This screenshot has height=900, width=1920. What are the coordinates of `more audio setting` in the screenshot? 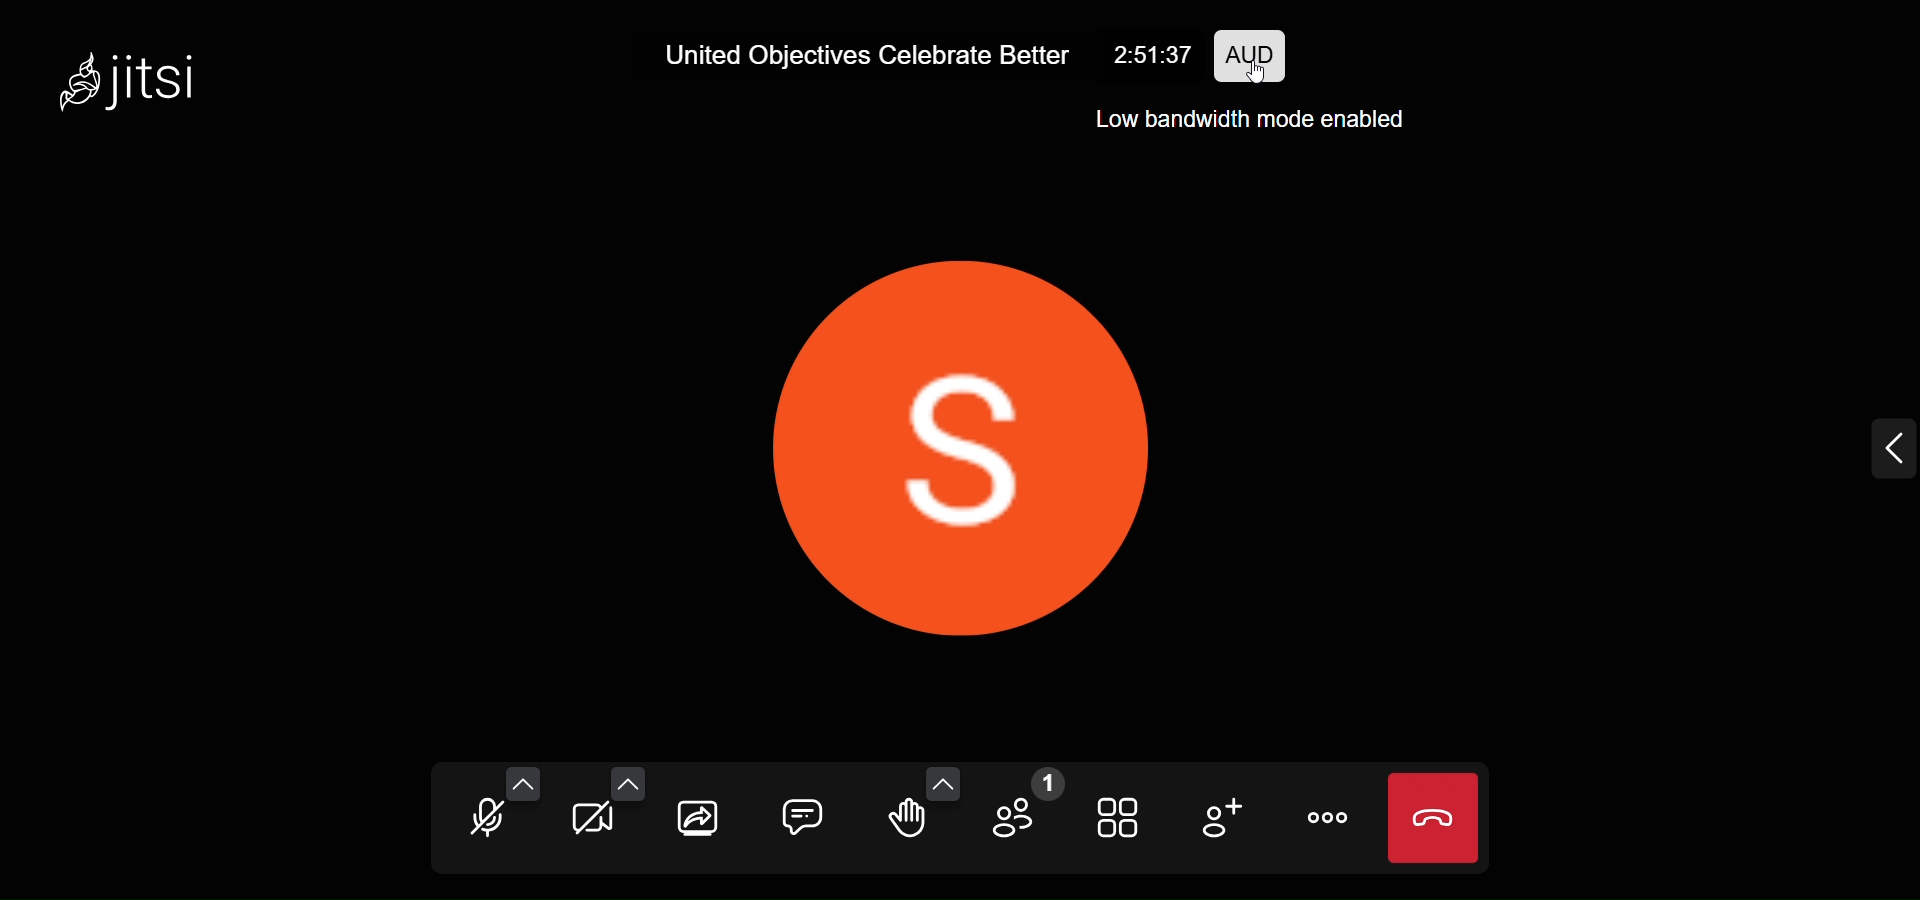 It's located at (522, 784).